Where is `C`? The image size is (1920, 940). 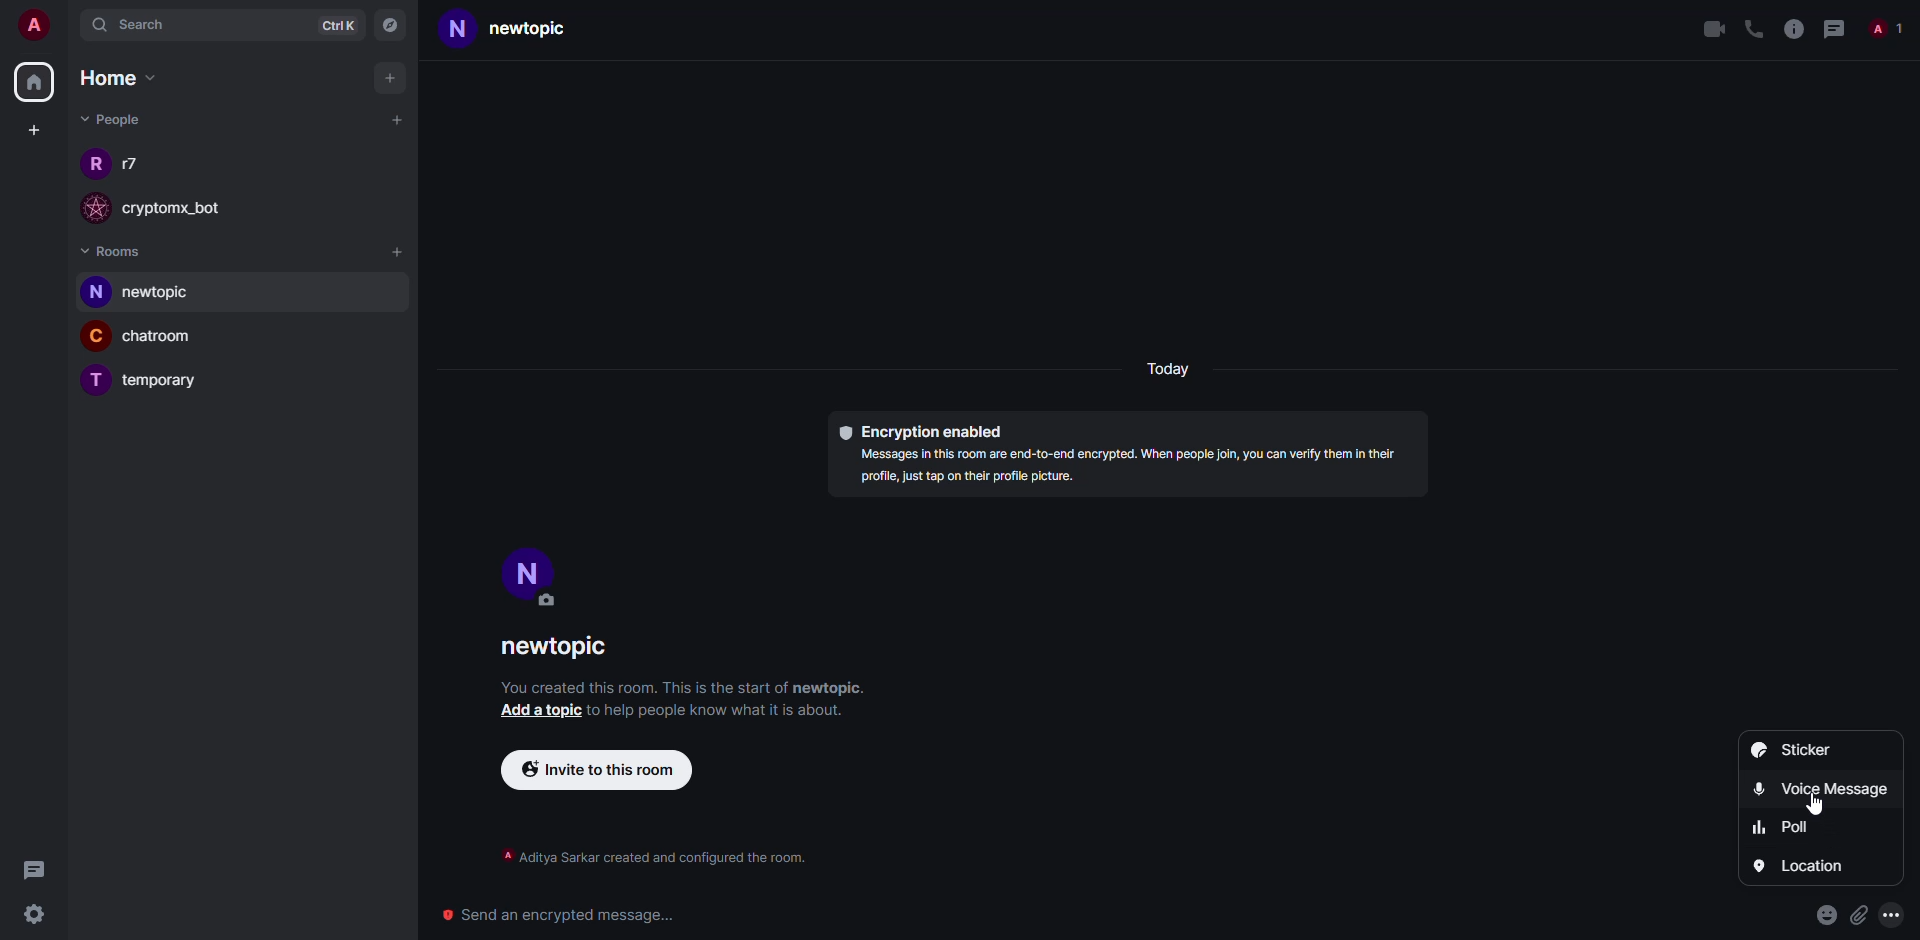
C is located at coordinates (96, 338).